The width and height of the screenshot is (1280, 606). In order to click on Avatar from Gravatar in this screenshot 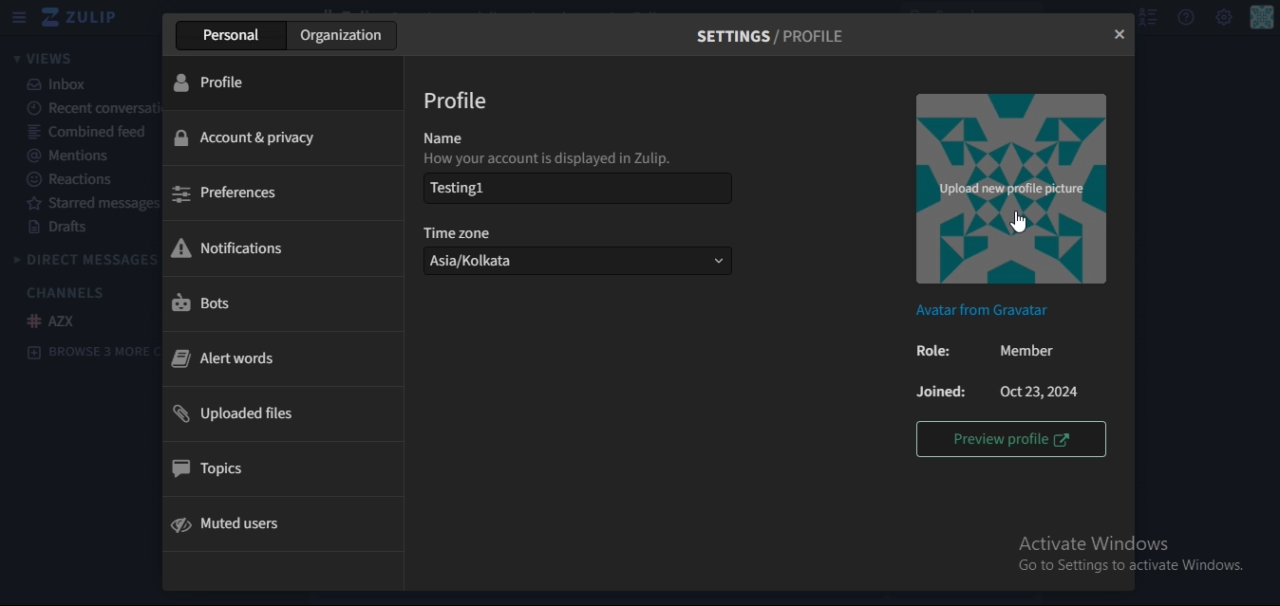, I will do `click(986, 311)`.